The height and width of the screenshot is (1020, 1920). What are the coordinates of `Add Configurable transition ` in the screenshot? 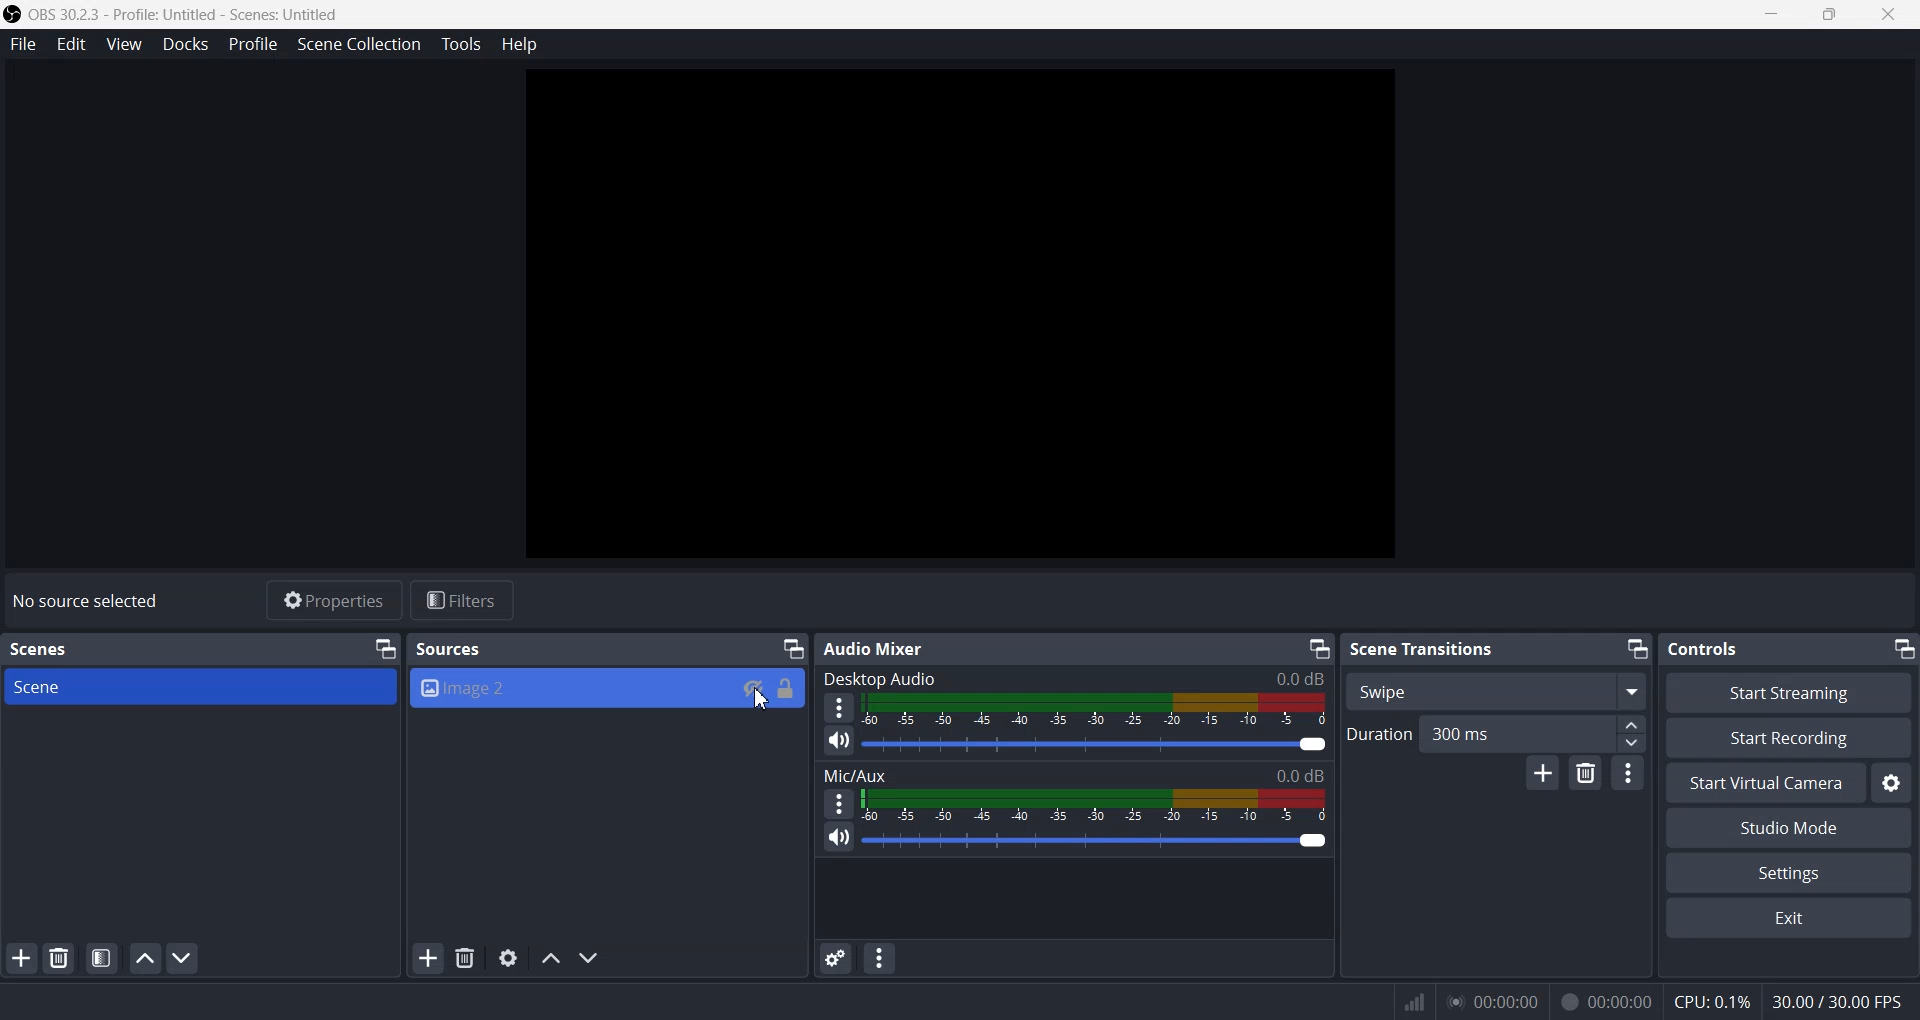 It's located at (1540, 774).